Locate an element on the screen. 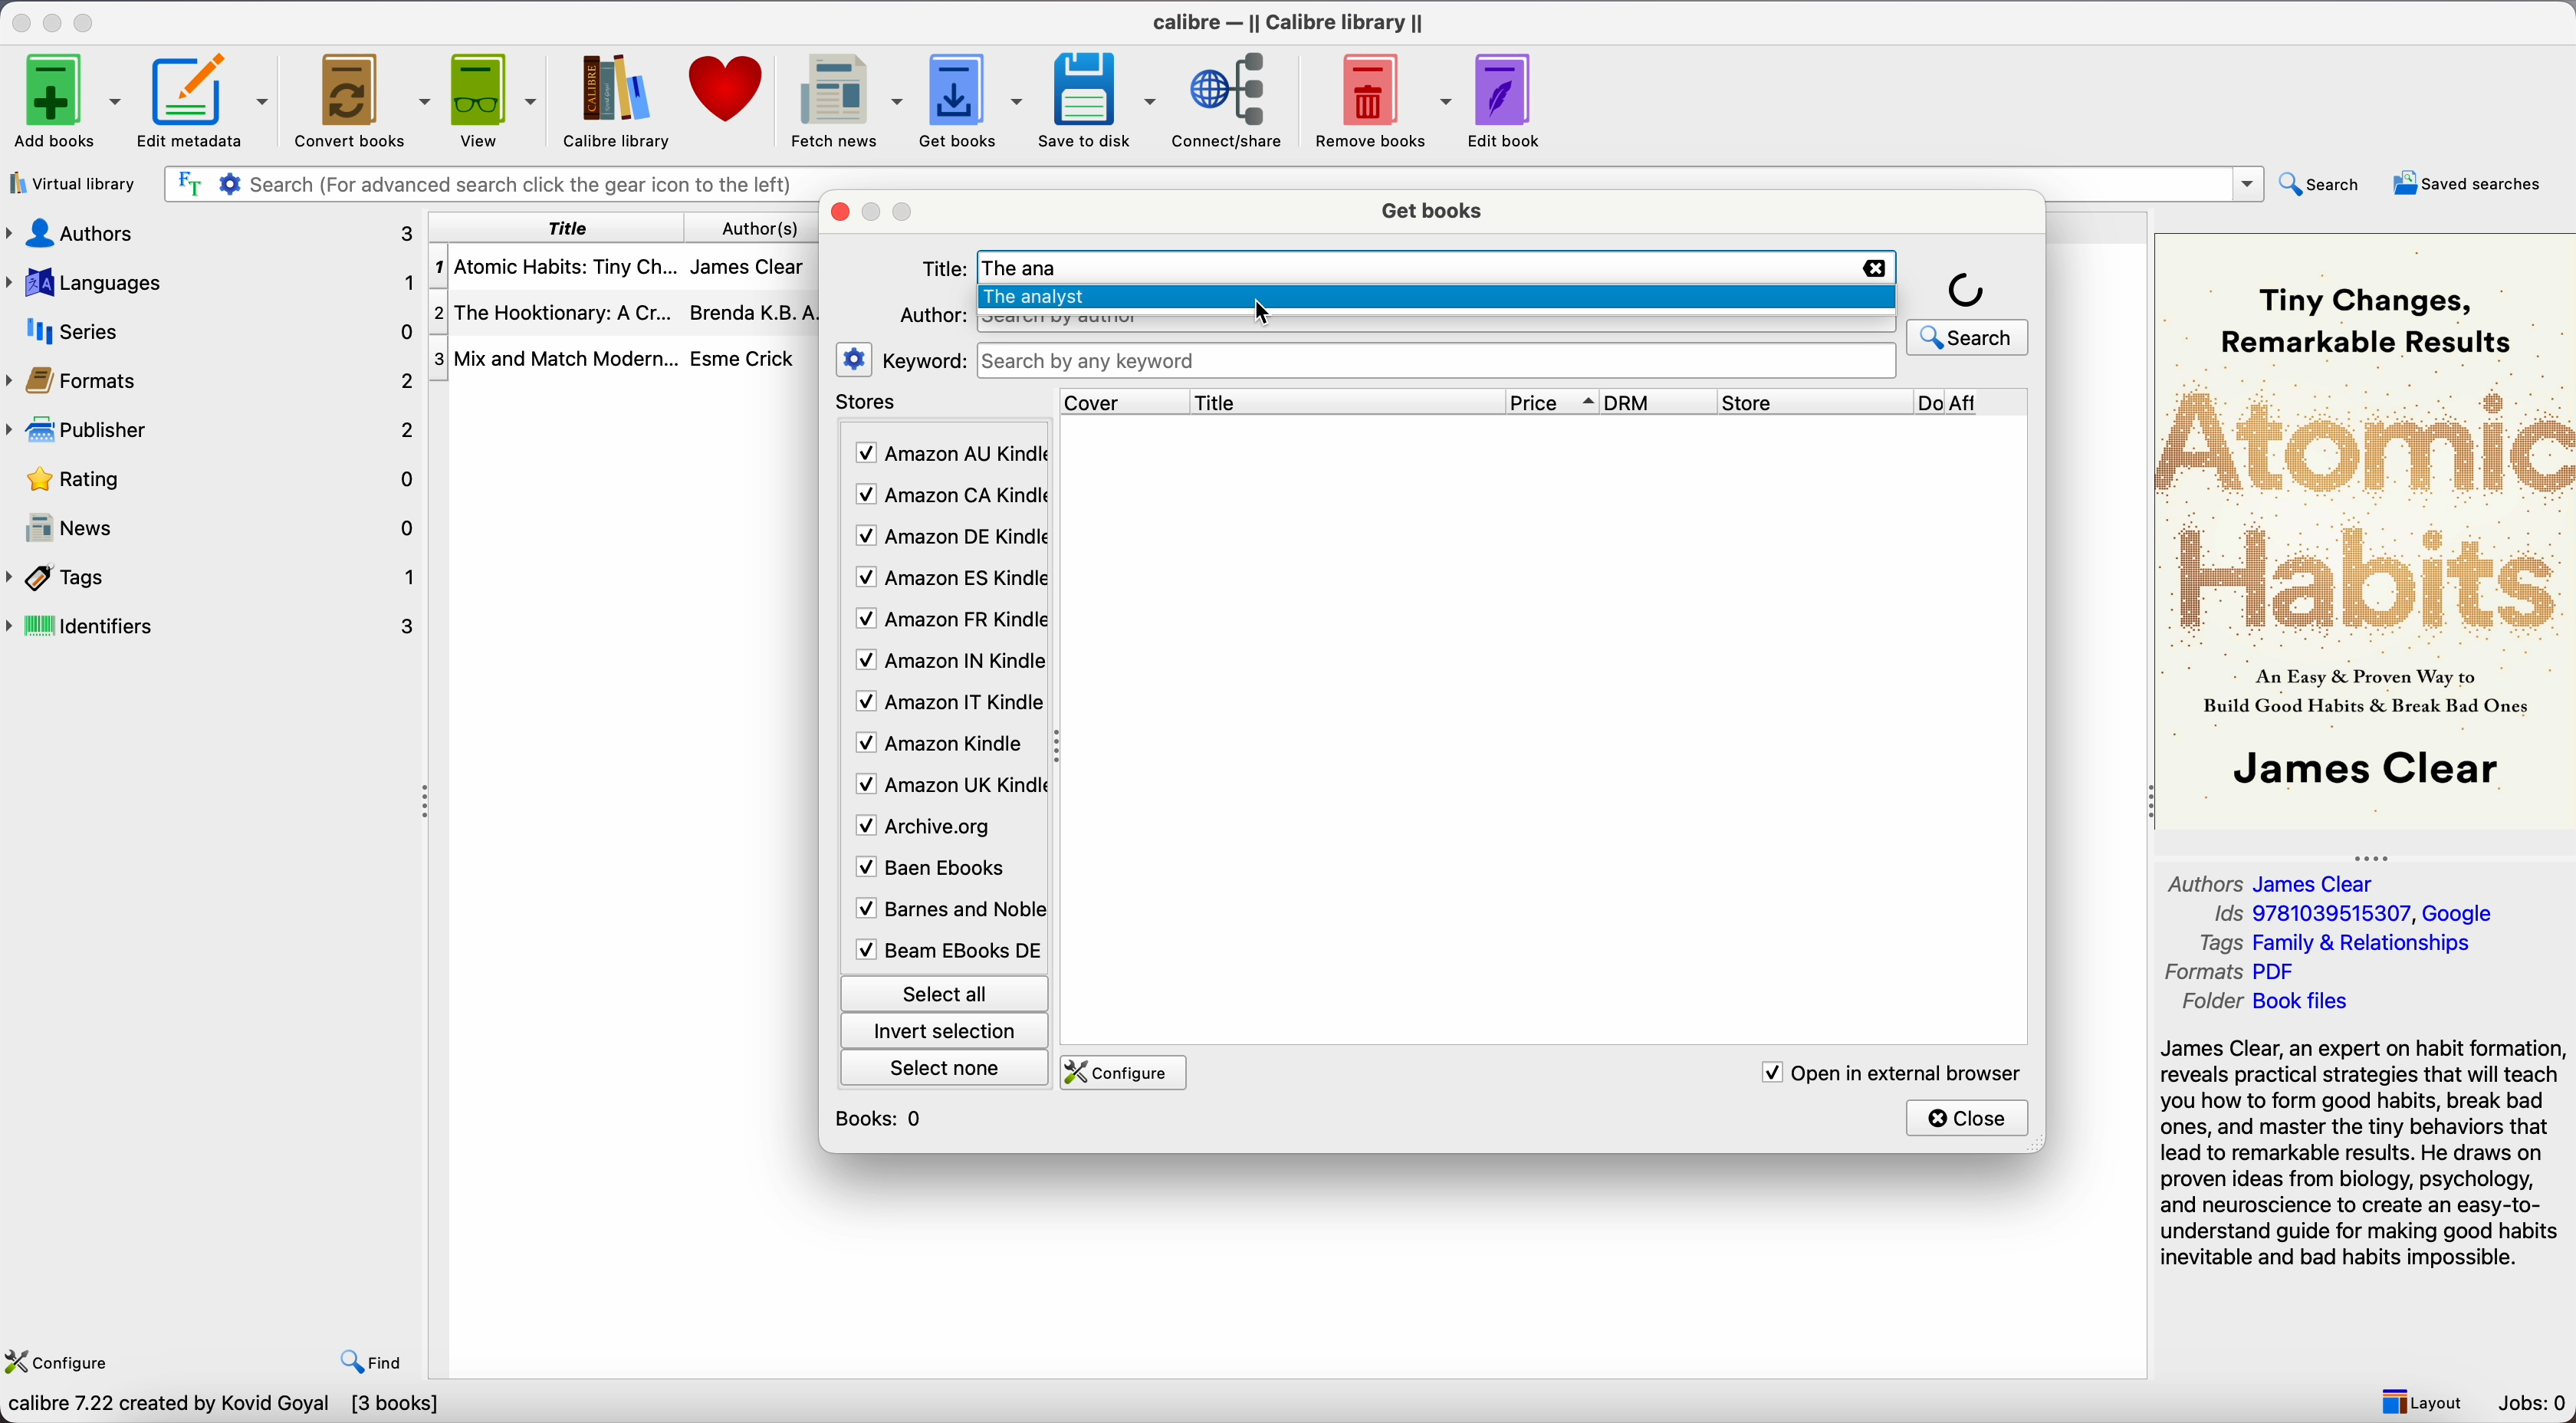 Image resolution: width=2576 pixels, height=1423 pixels. settings is located at coordinates (853, 359).